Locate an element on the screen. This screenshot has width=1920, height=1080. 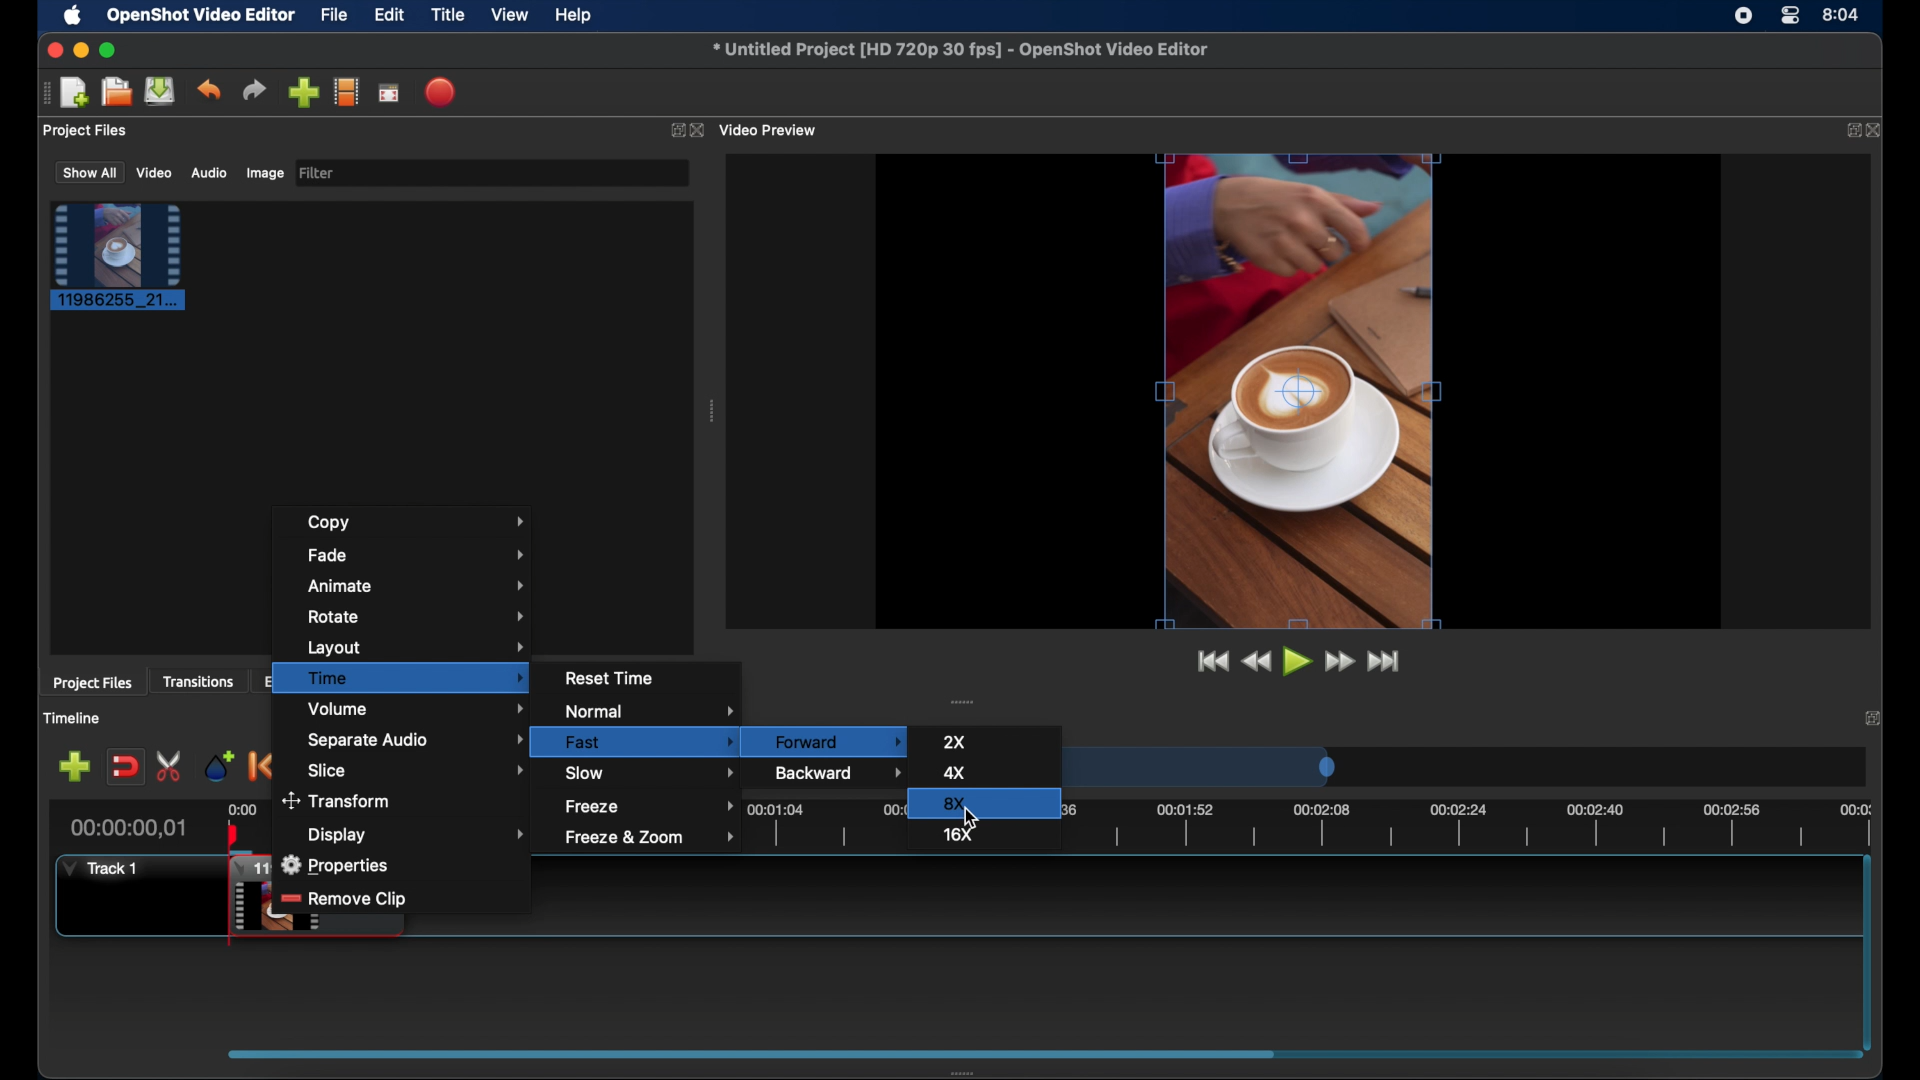
transform is located at coordinates (338, 799).